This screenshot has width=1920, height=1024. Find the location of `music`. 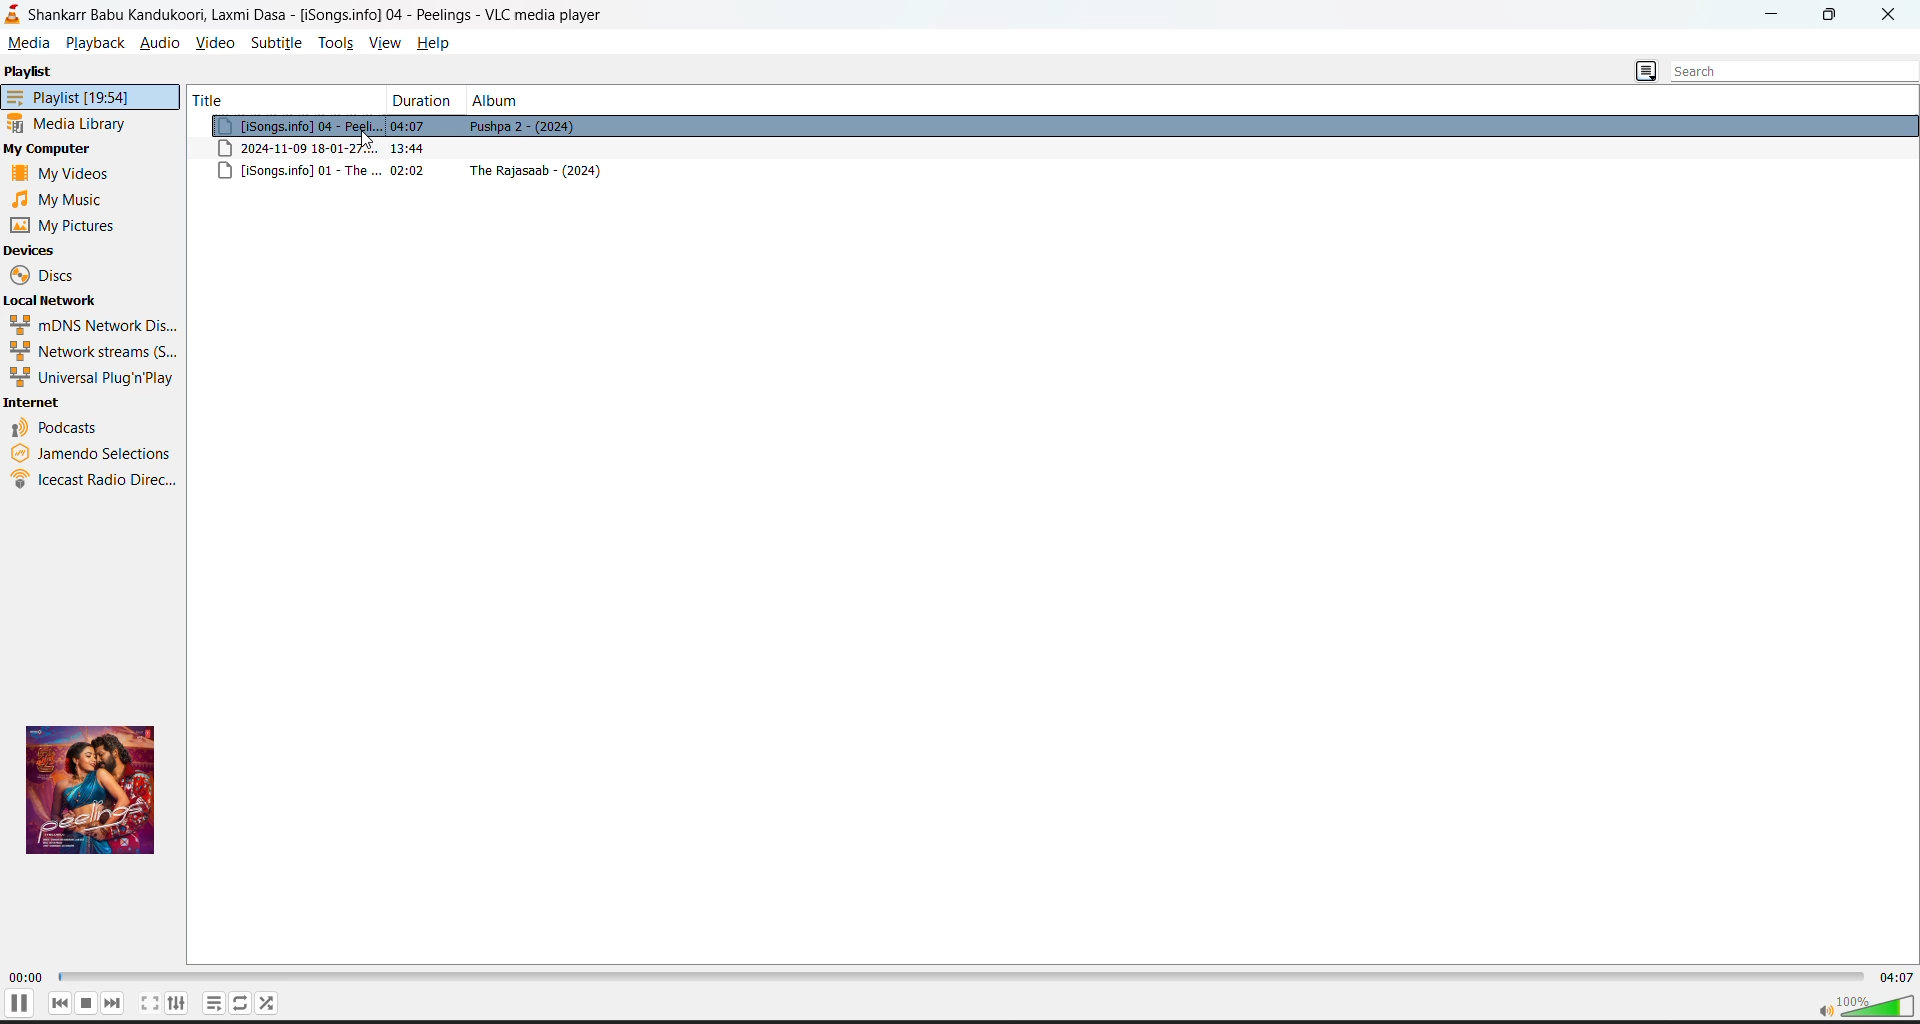

music is located at coordinates (55, 200).